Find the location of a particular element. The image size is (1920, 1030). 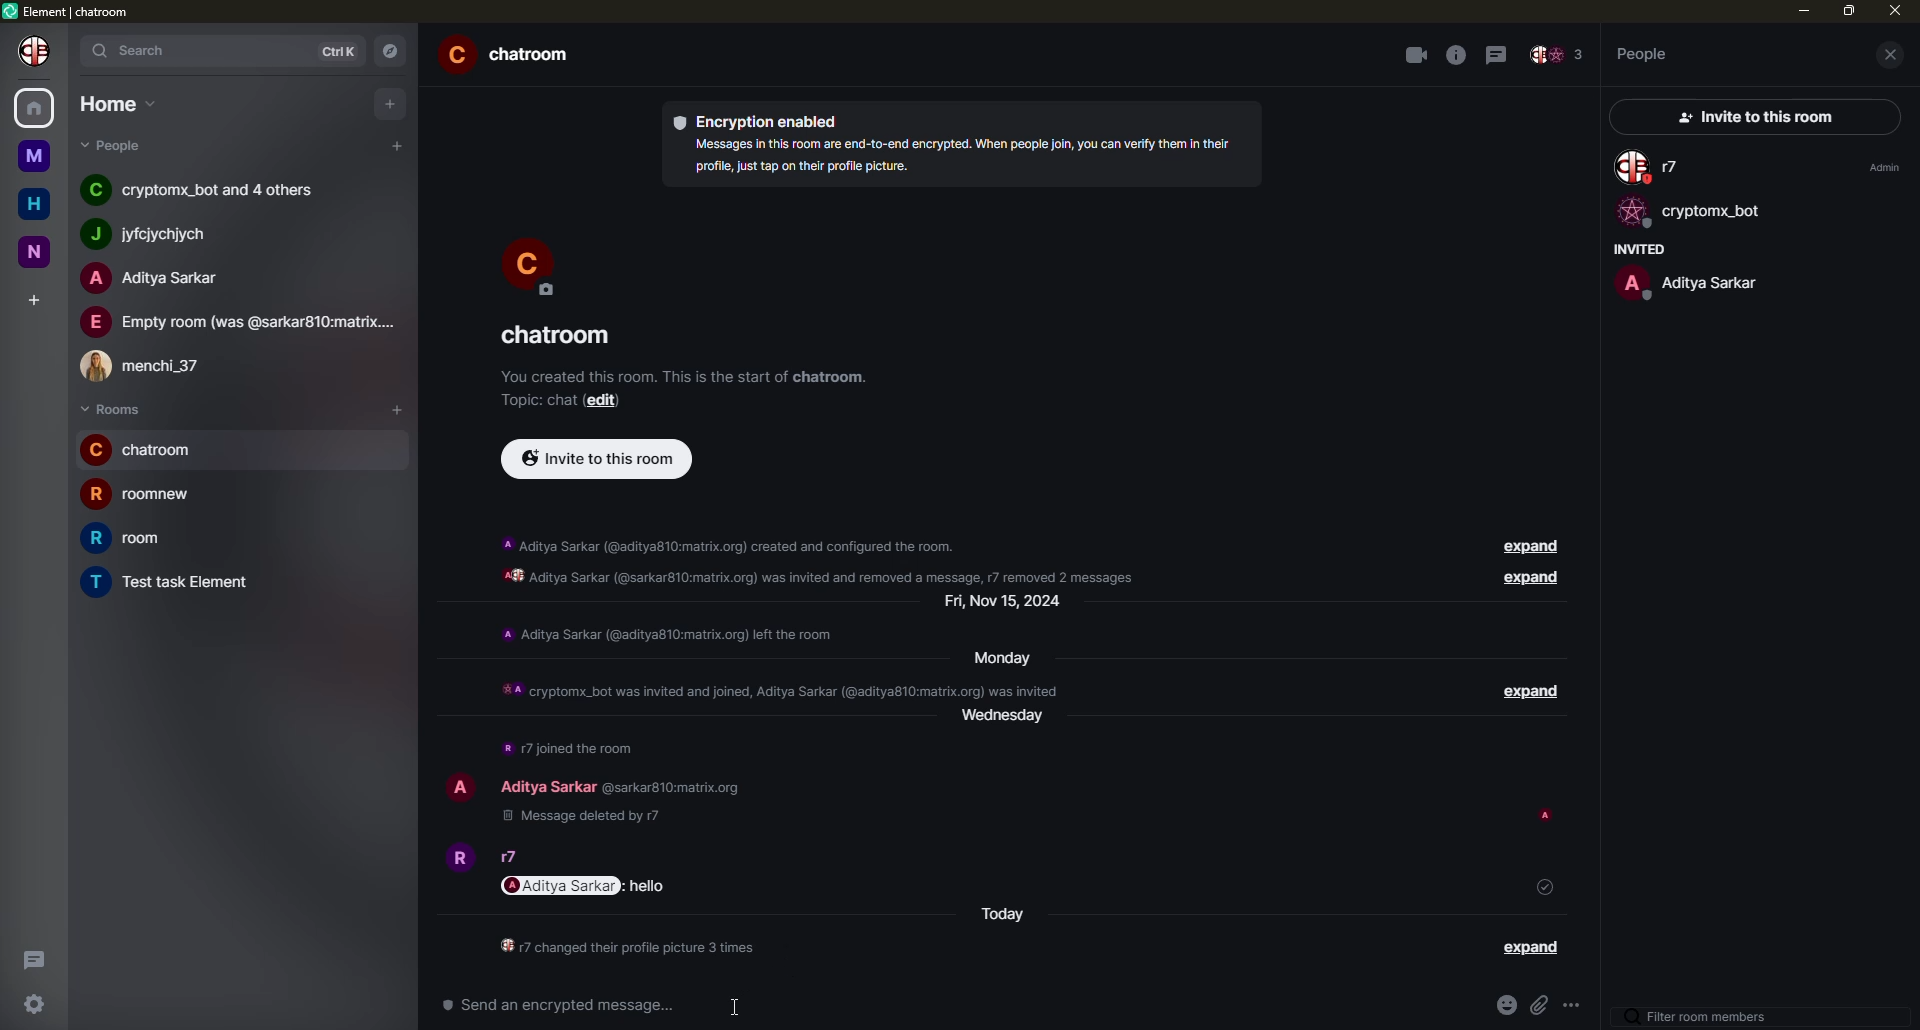

day is located at coordinates (996, 657).